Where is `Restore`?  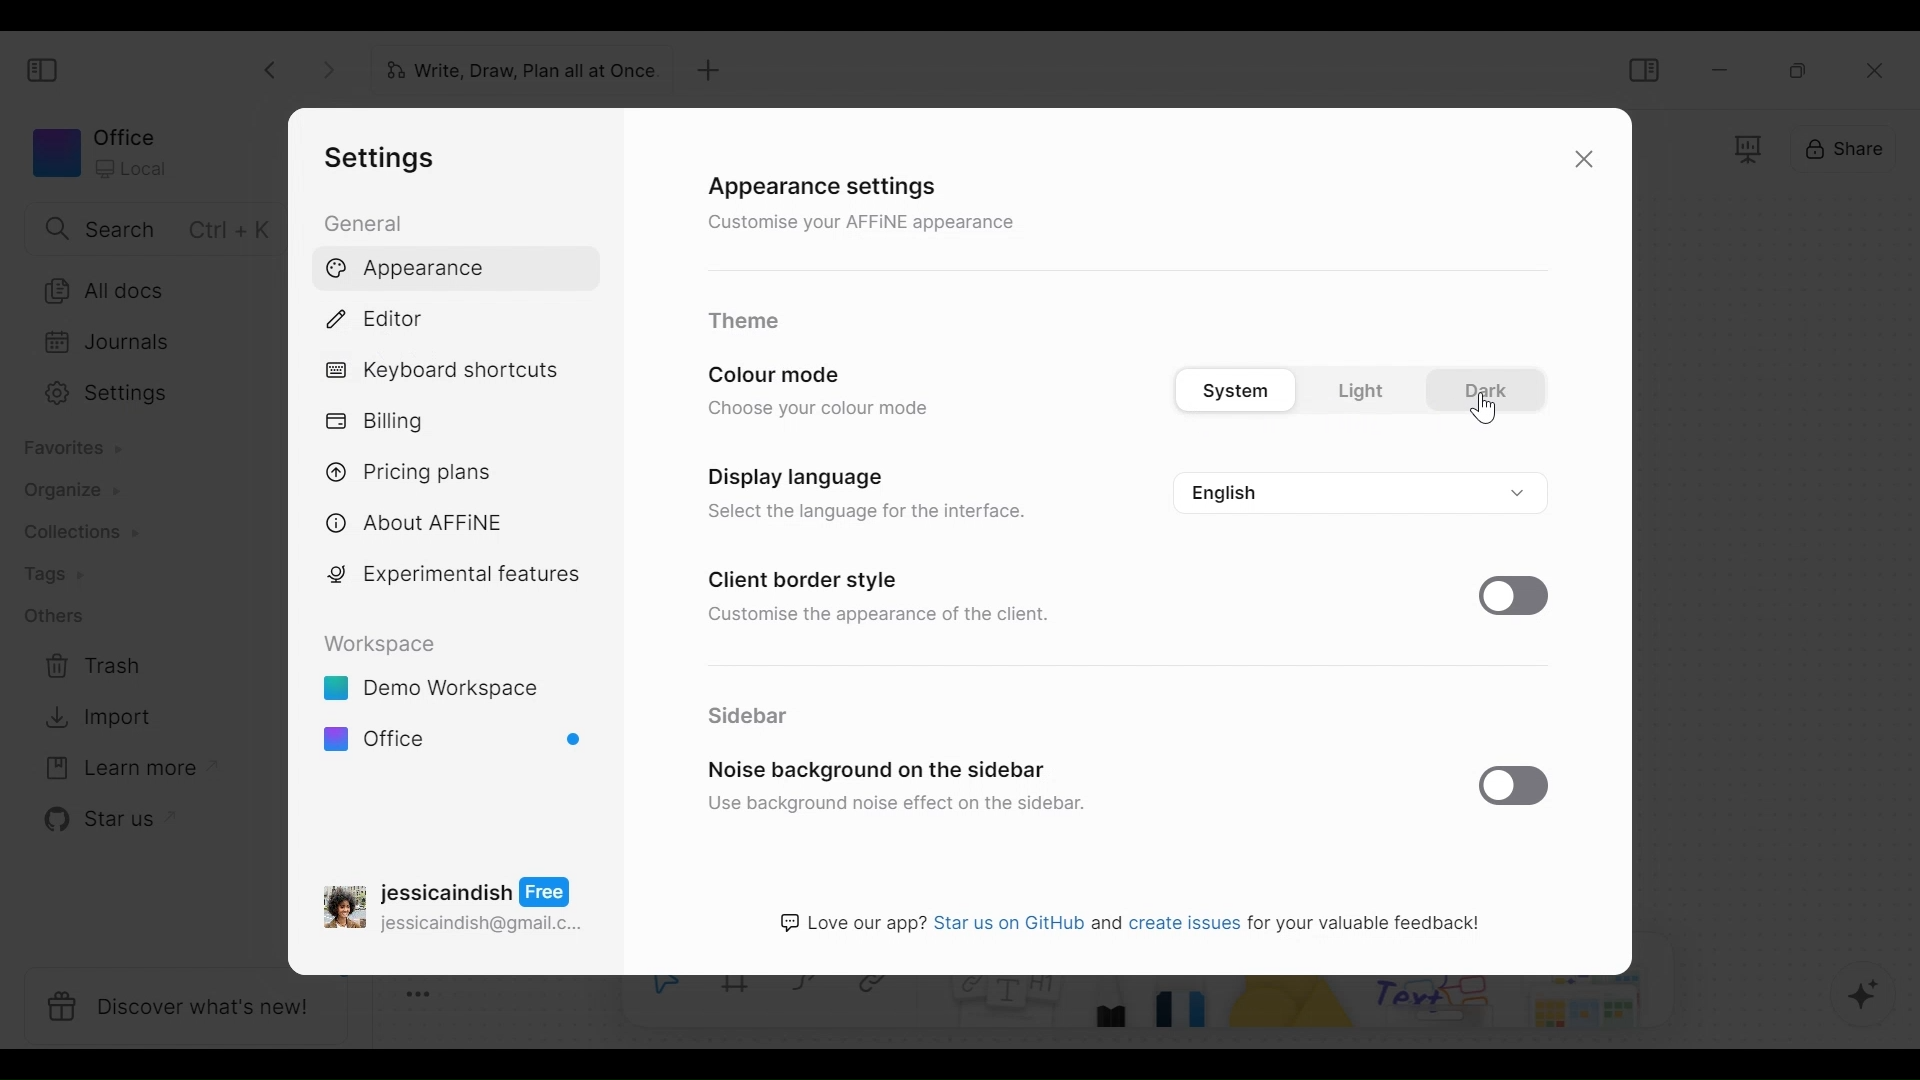
Restore is located at coordinates (1799, 67).